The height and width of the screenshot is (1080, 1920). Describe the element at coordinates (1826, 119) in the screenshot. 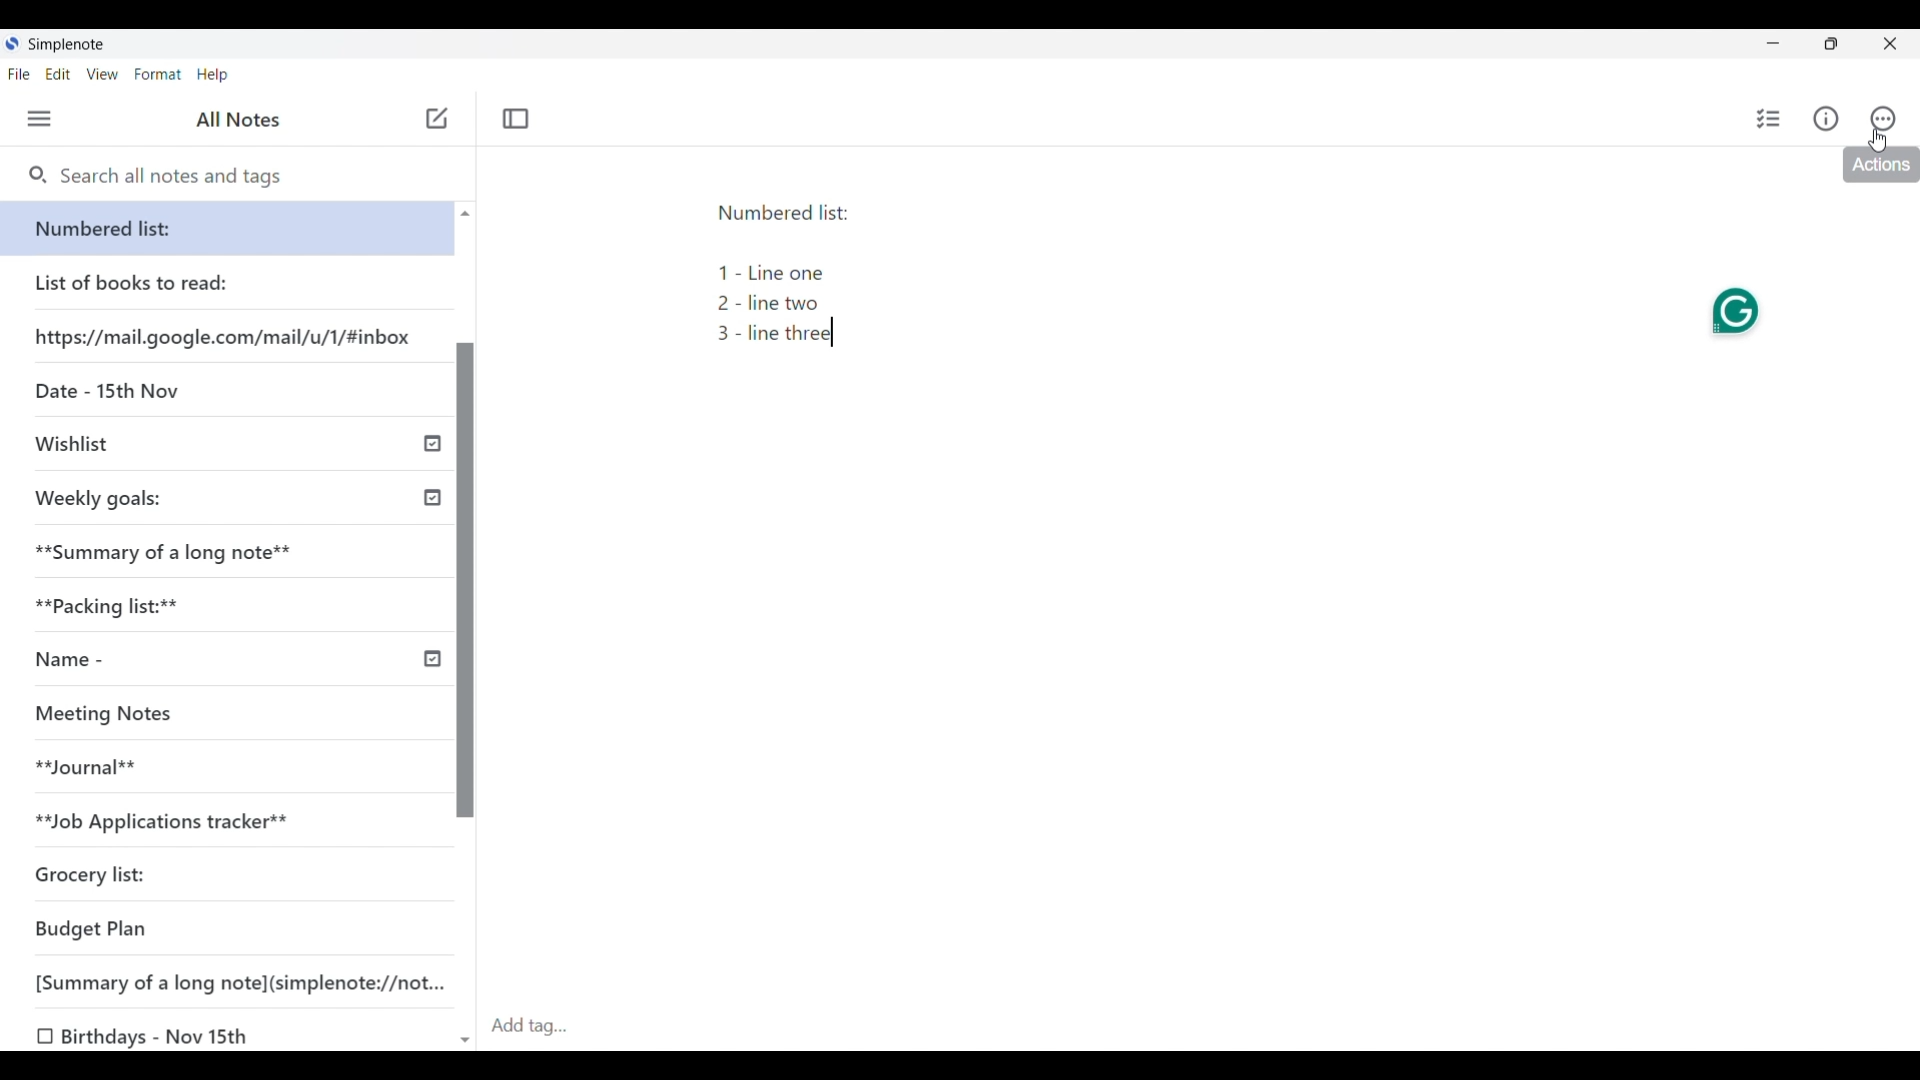

I see `Info` at that location.